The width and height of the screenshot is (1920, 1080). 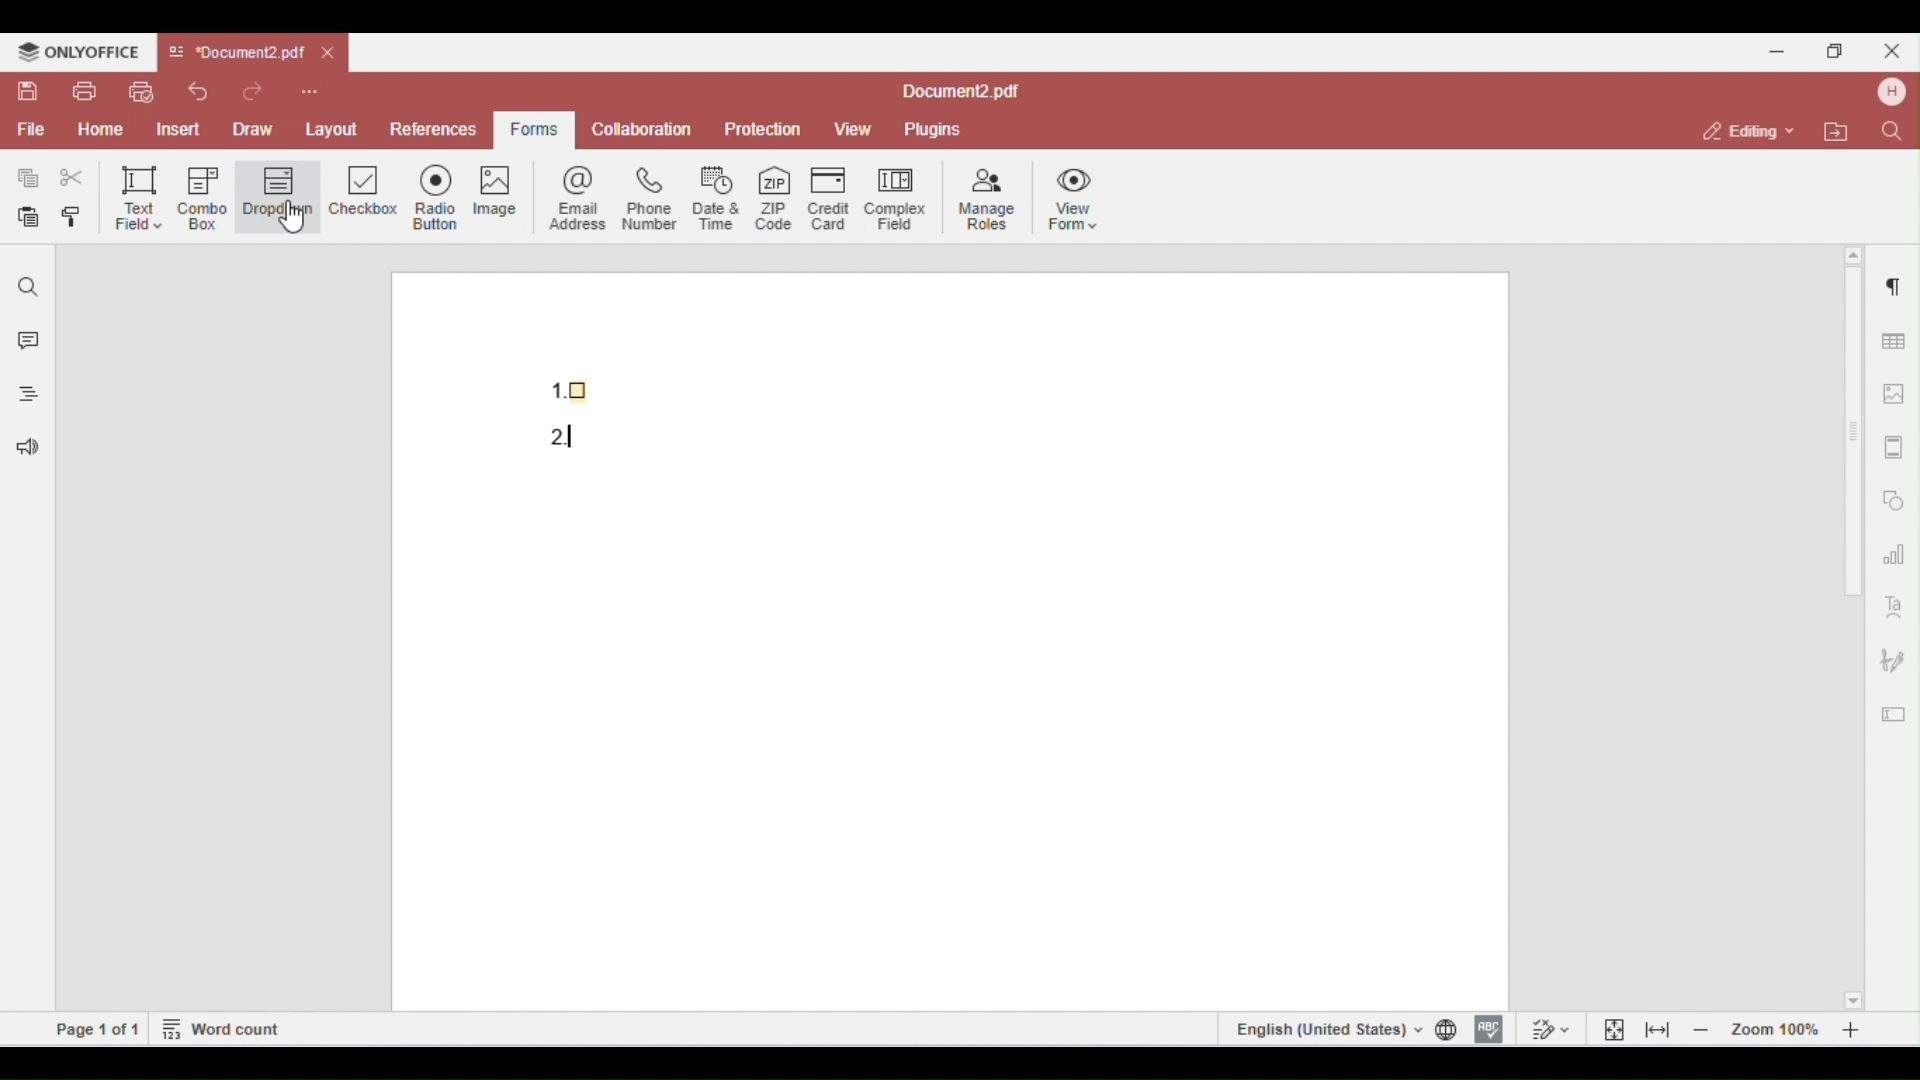 What do you see at coordinates (1890, 130) in the screenshot?
I see `find` at bounding box center [1890, 130].